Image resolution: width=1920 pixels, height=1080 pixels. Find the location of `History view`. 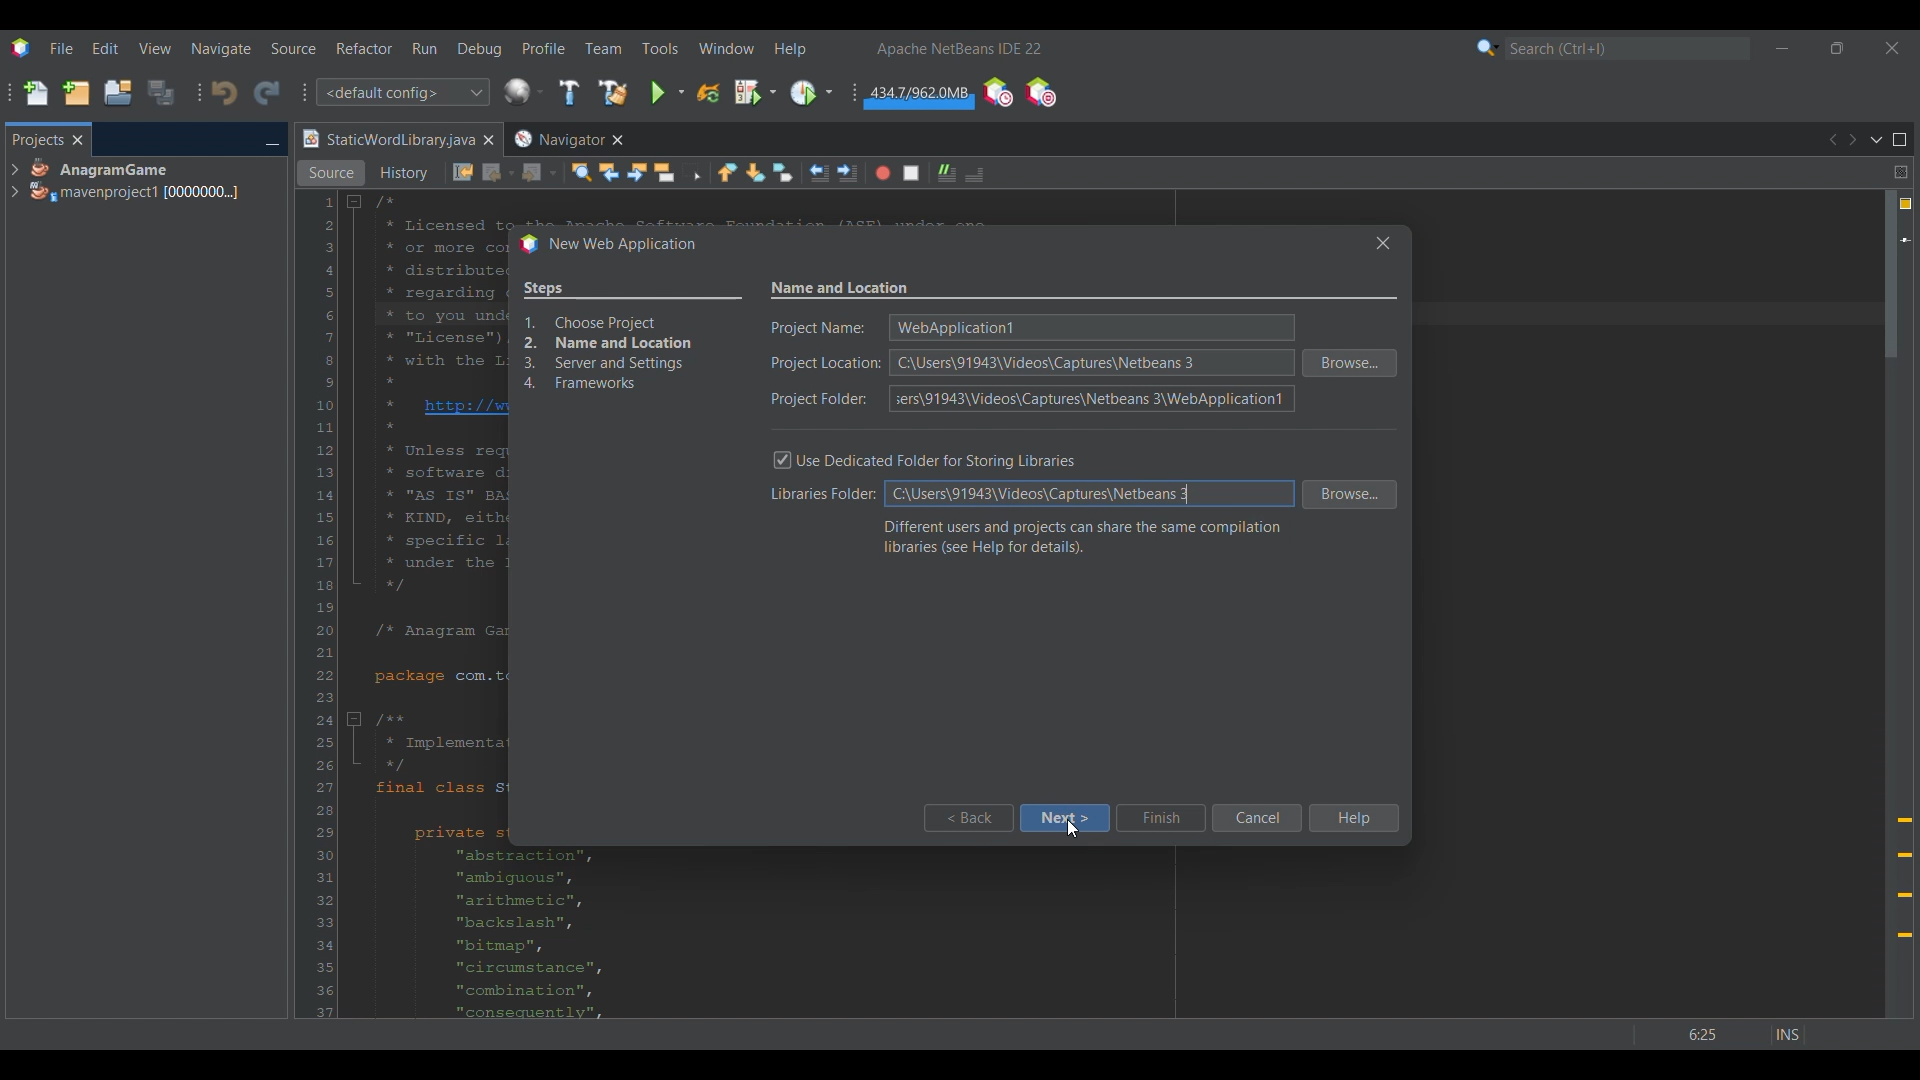

History view is located at coordinates (406, 173).